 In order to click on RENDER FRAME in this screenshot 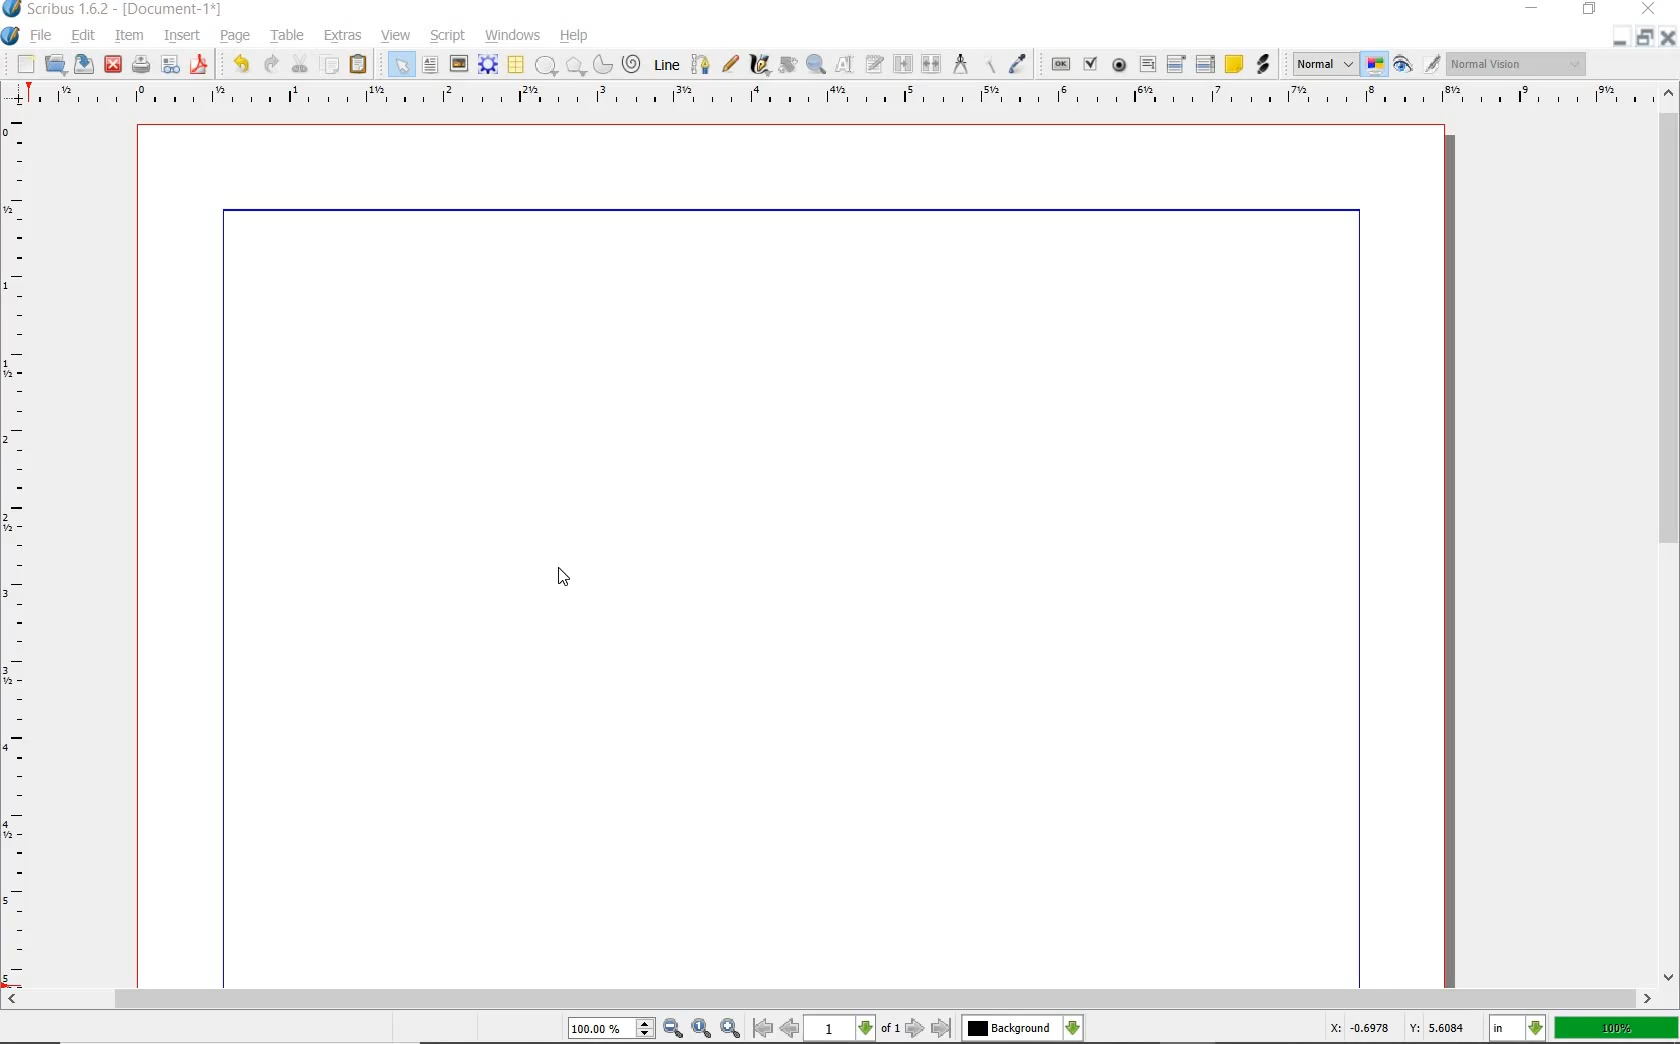, I will do `click(486, 64)`.